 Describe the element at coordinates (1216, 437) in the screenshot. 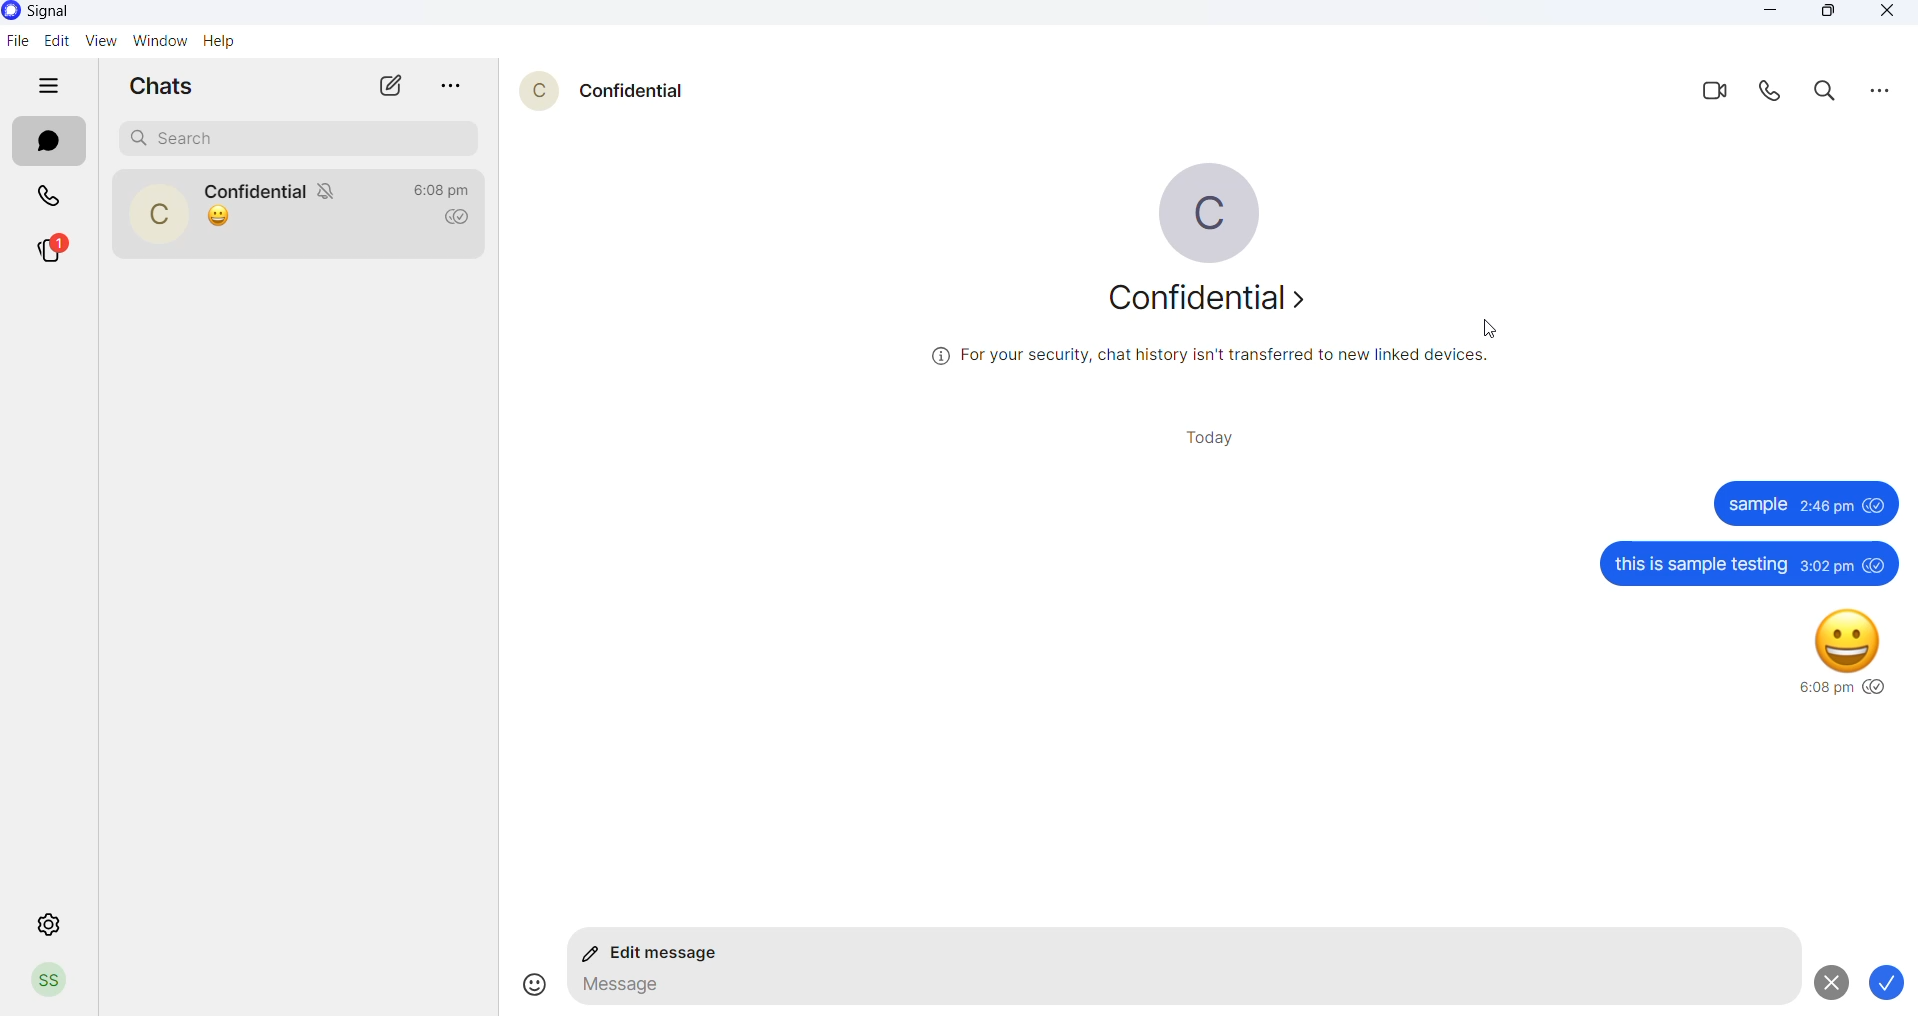

I see `today heading` at that location.